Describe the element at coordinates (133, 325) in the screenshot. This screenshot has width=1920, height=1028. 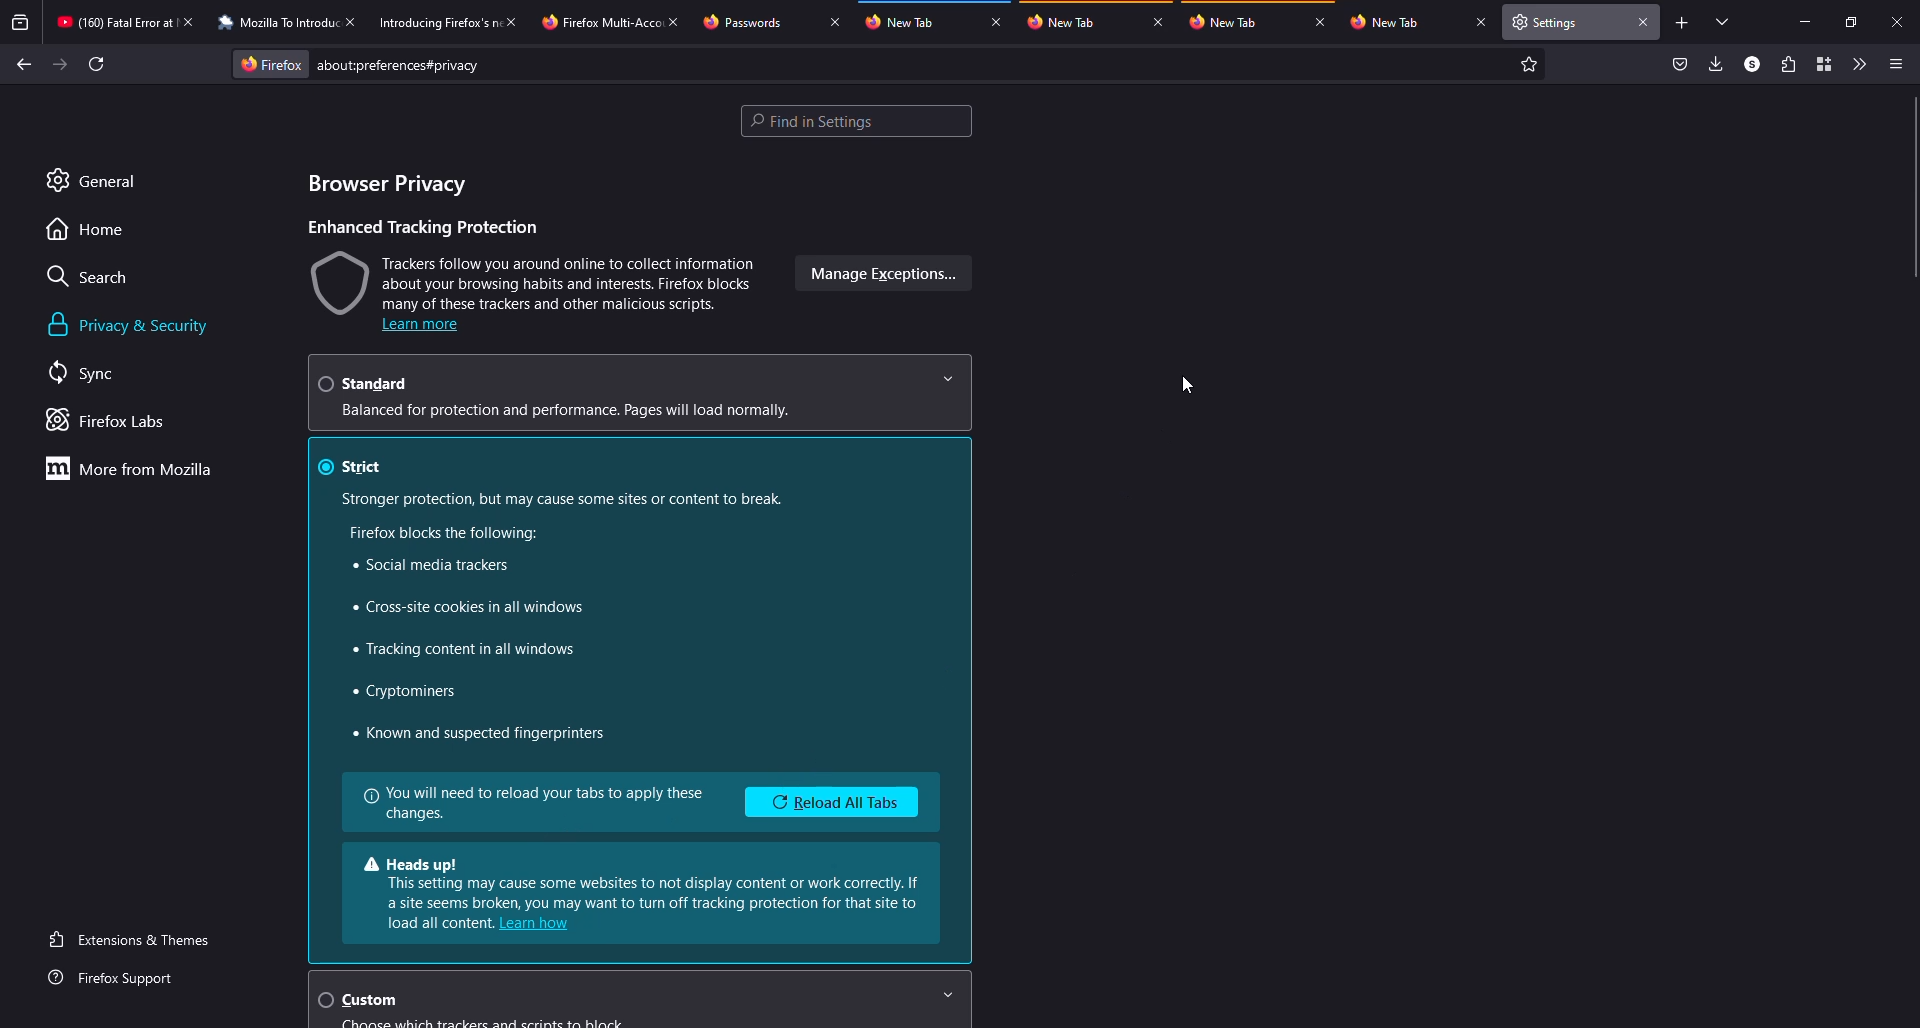
I see `privacy & security` at that location.